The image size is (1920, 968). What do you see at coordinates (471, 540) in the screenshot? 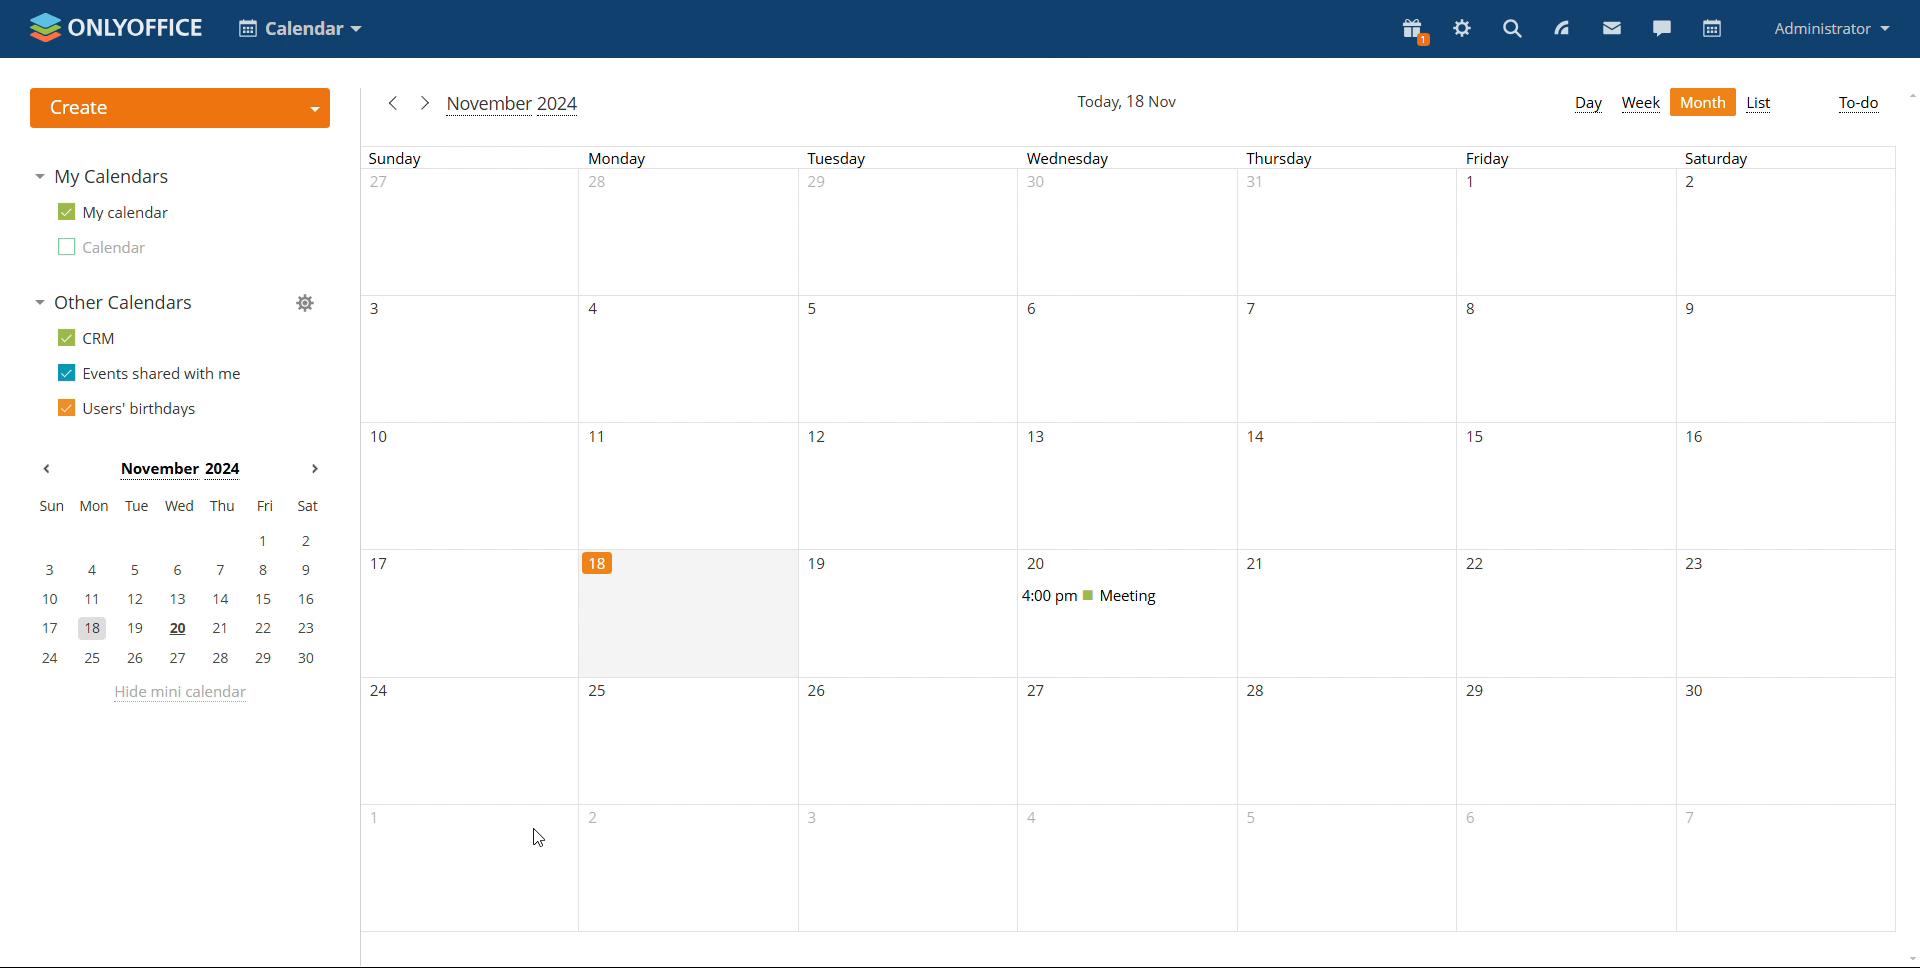
I see `Sunday` at bounding box center [471, 540].